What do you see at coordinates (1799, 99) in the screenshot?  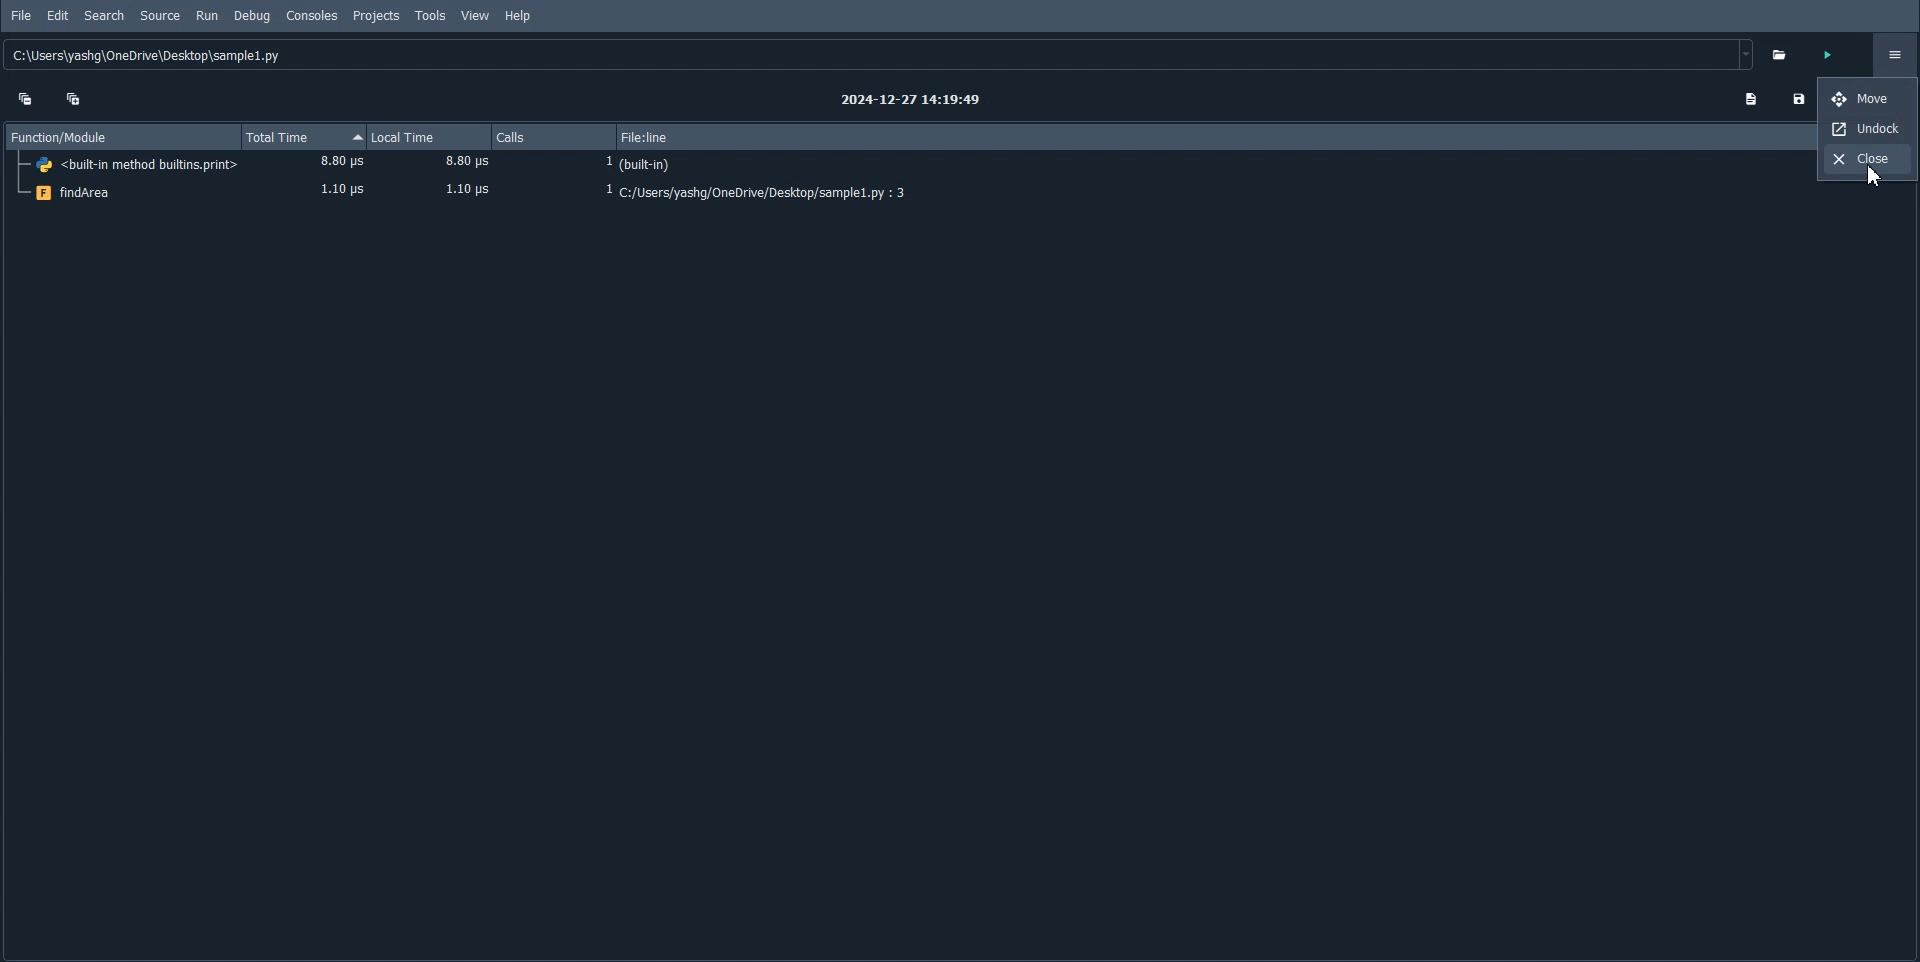 I see `Save profiling data` at bounding box center [1799, 99].